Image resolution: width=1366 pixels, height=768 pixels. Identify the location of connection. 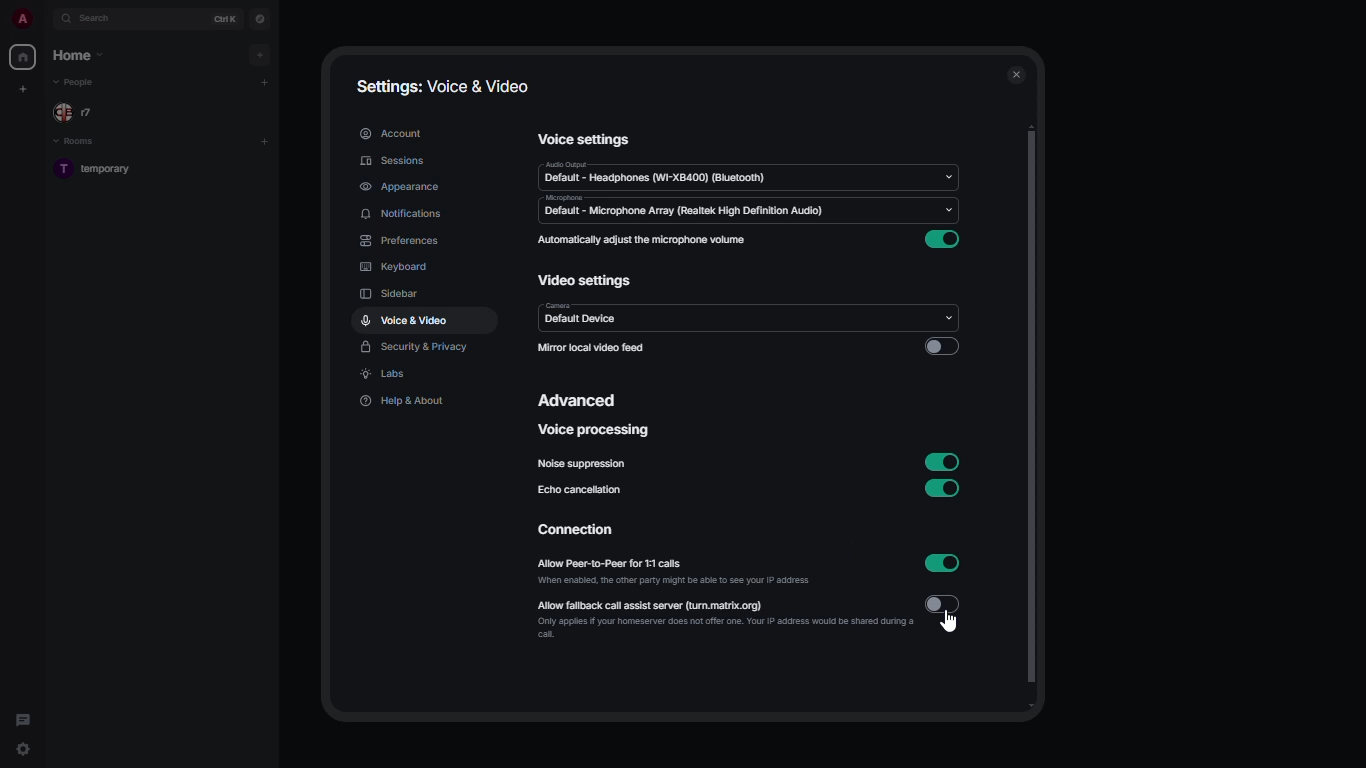
(579, 529).